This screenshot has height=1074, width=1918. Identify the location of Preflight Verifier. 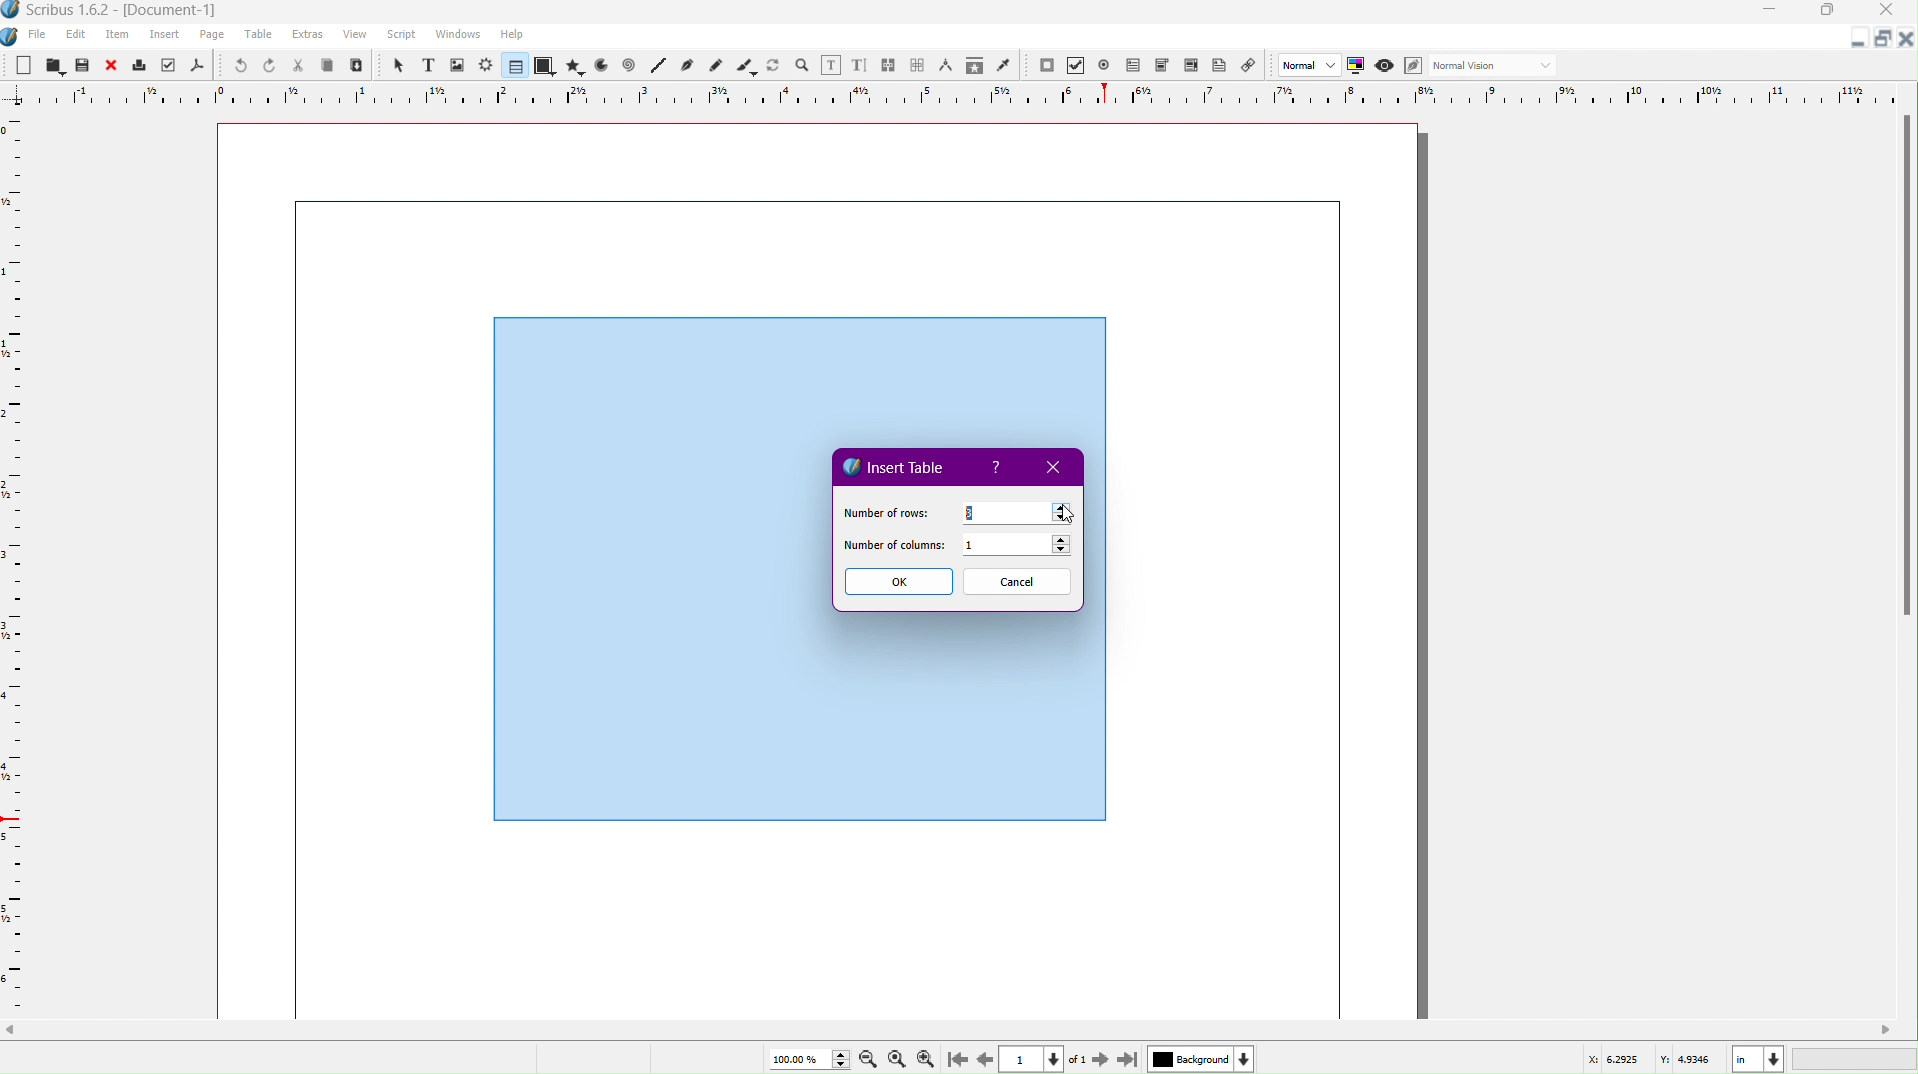
(165, 66).